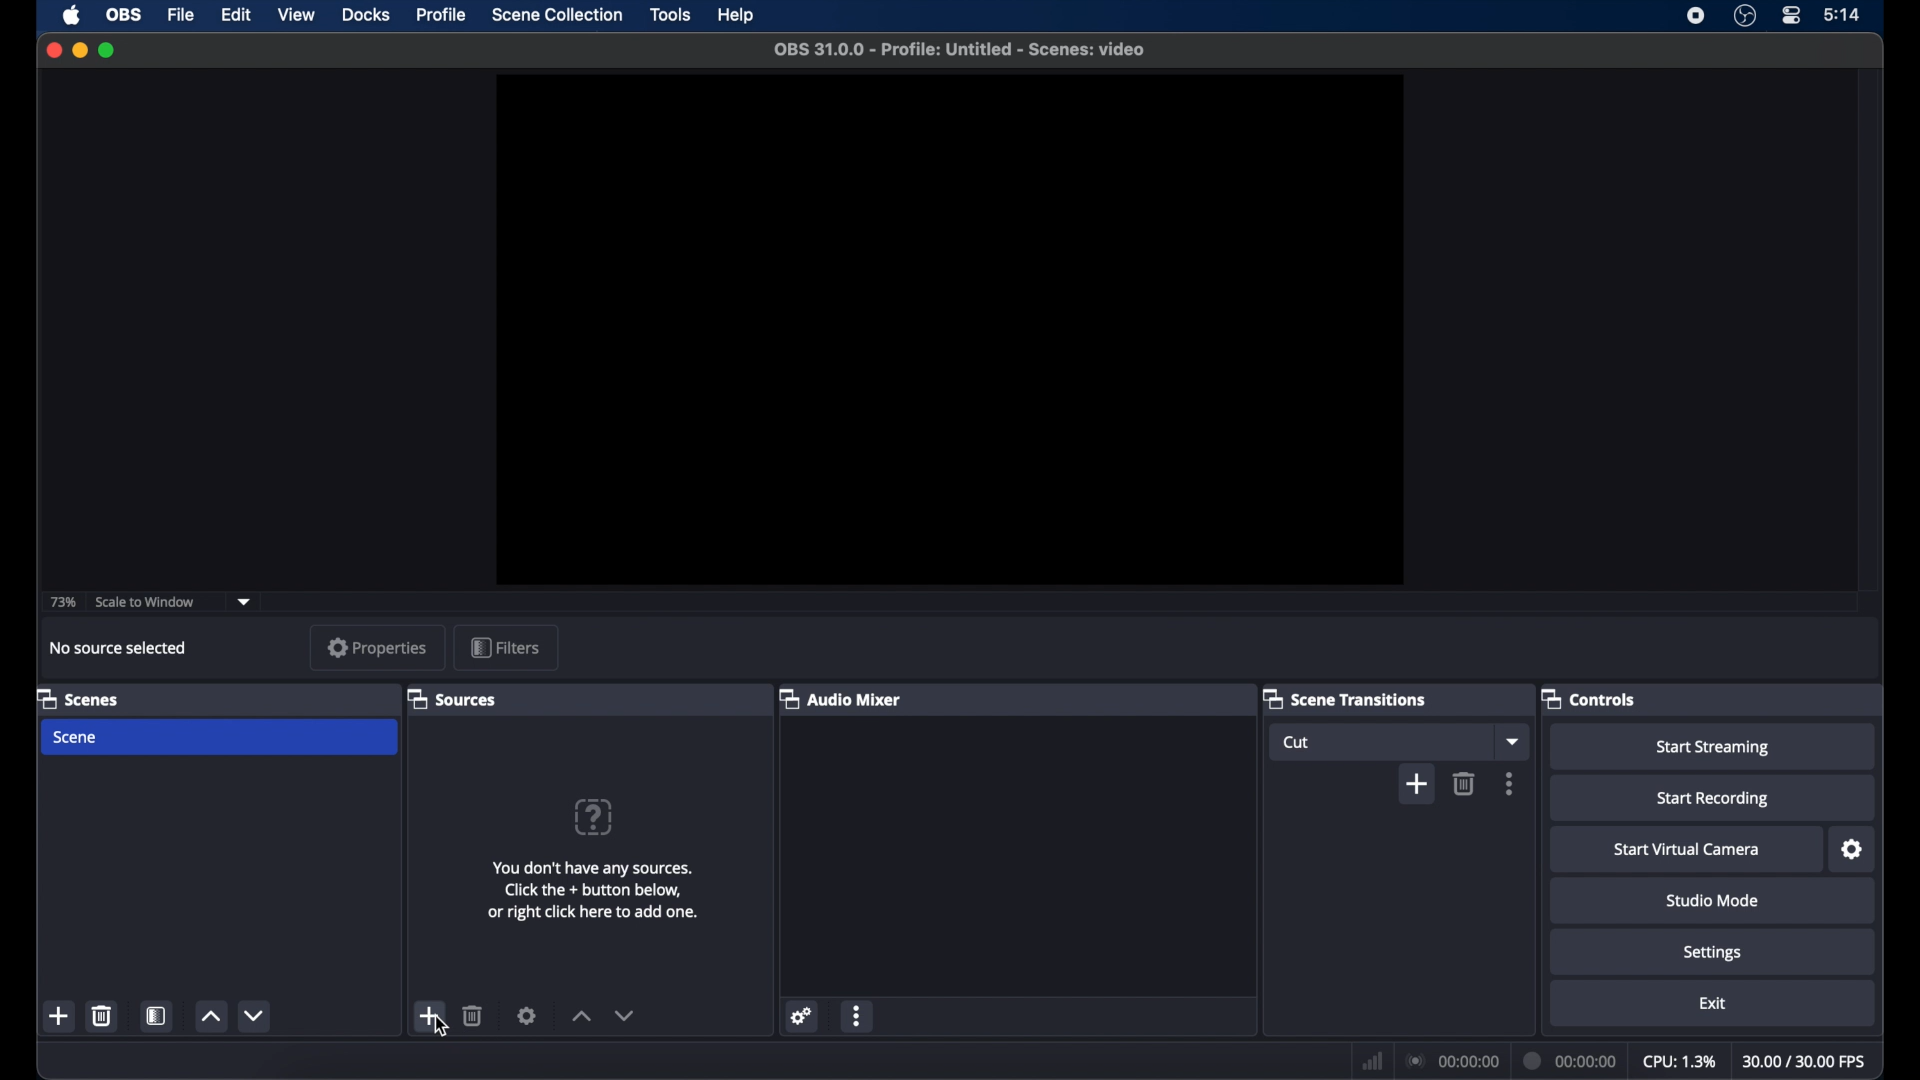 This screenshot has width=1920, height=1080. I want to click on apple icon, so click(72, 15).